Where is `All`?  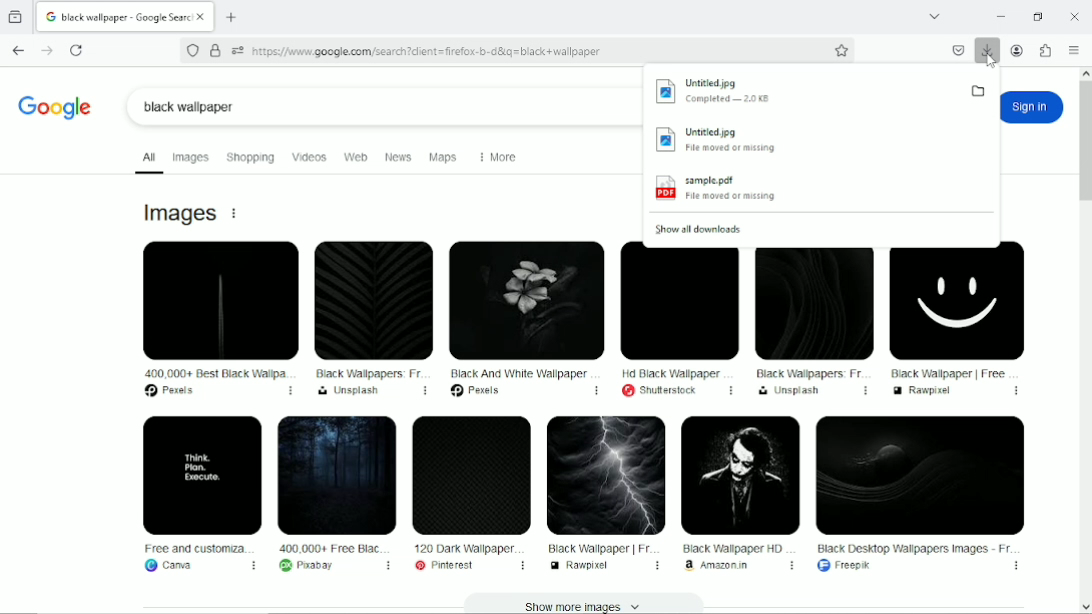 All is located at coordinates (144, 157).